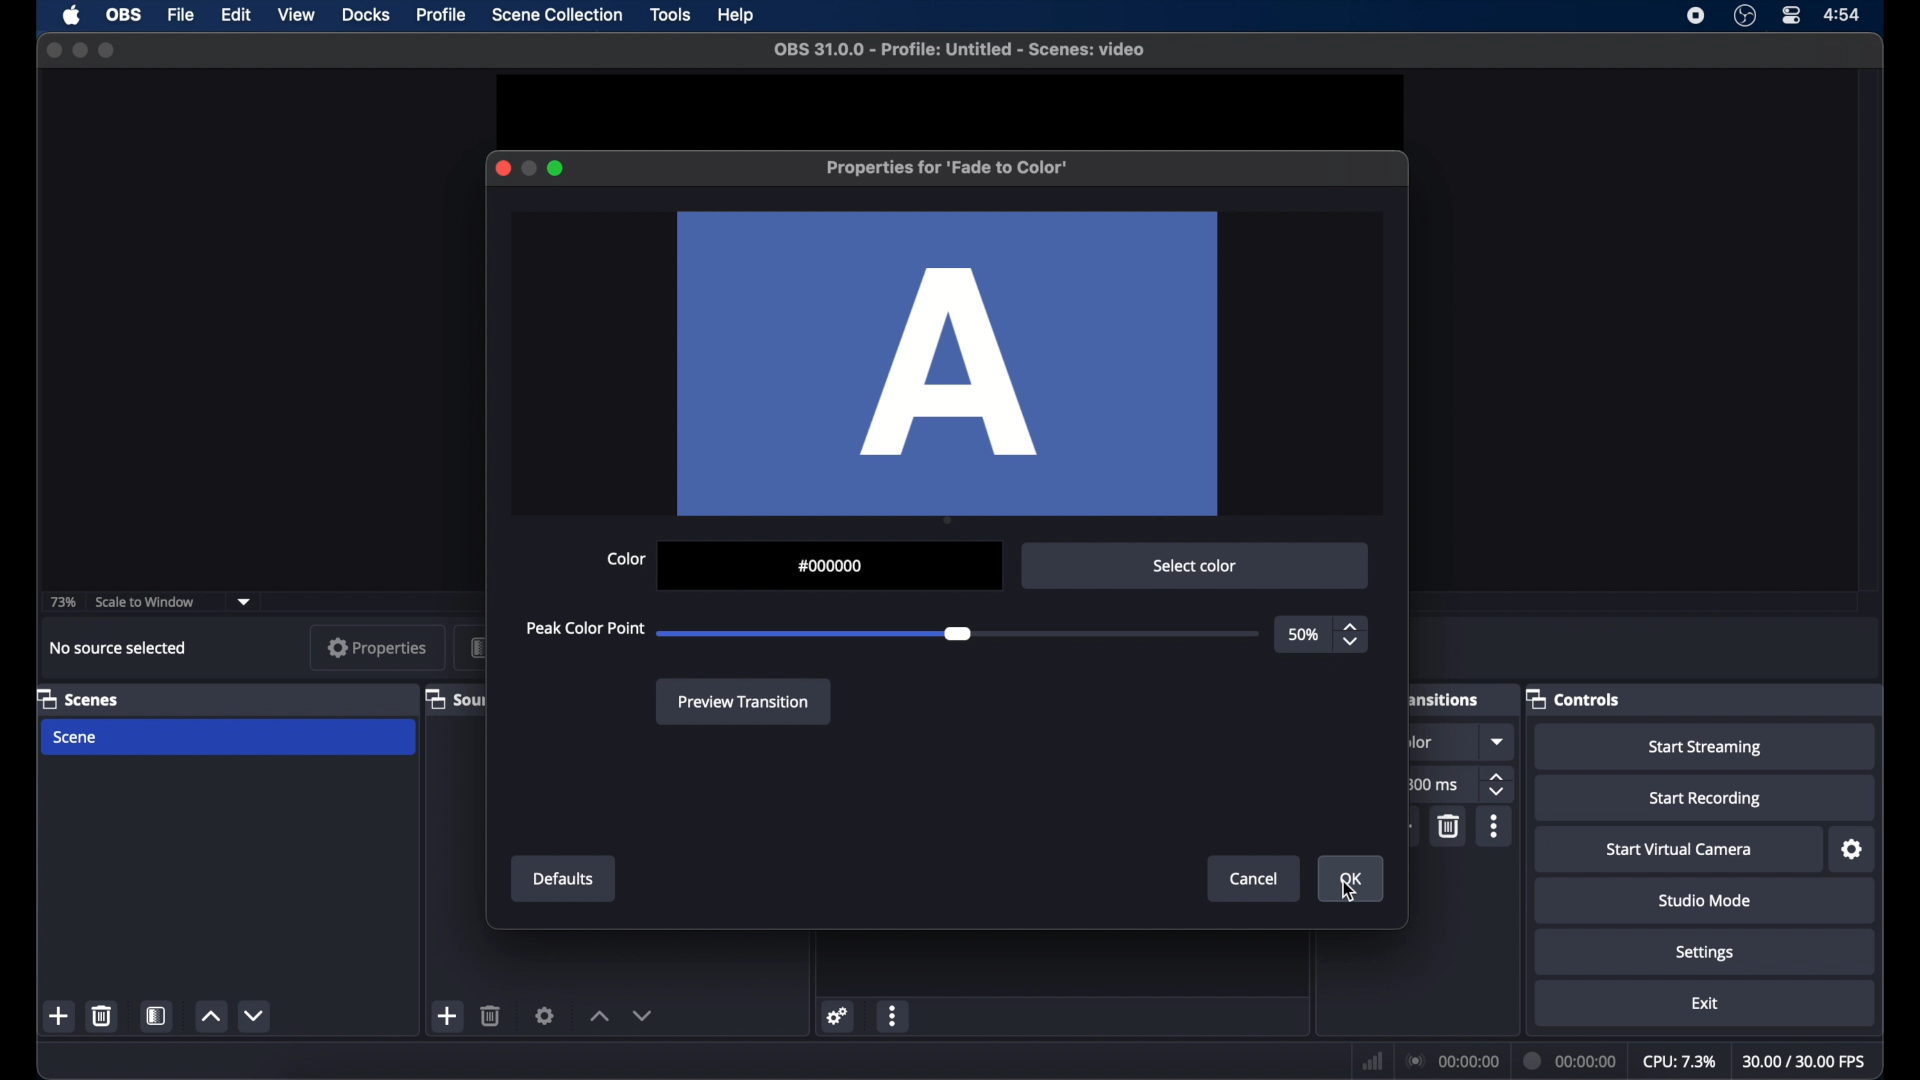 The width and height of the screenshot is (1920, 1080). I want to click on fps, so click(1806, 1062).